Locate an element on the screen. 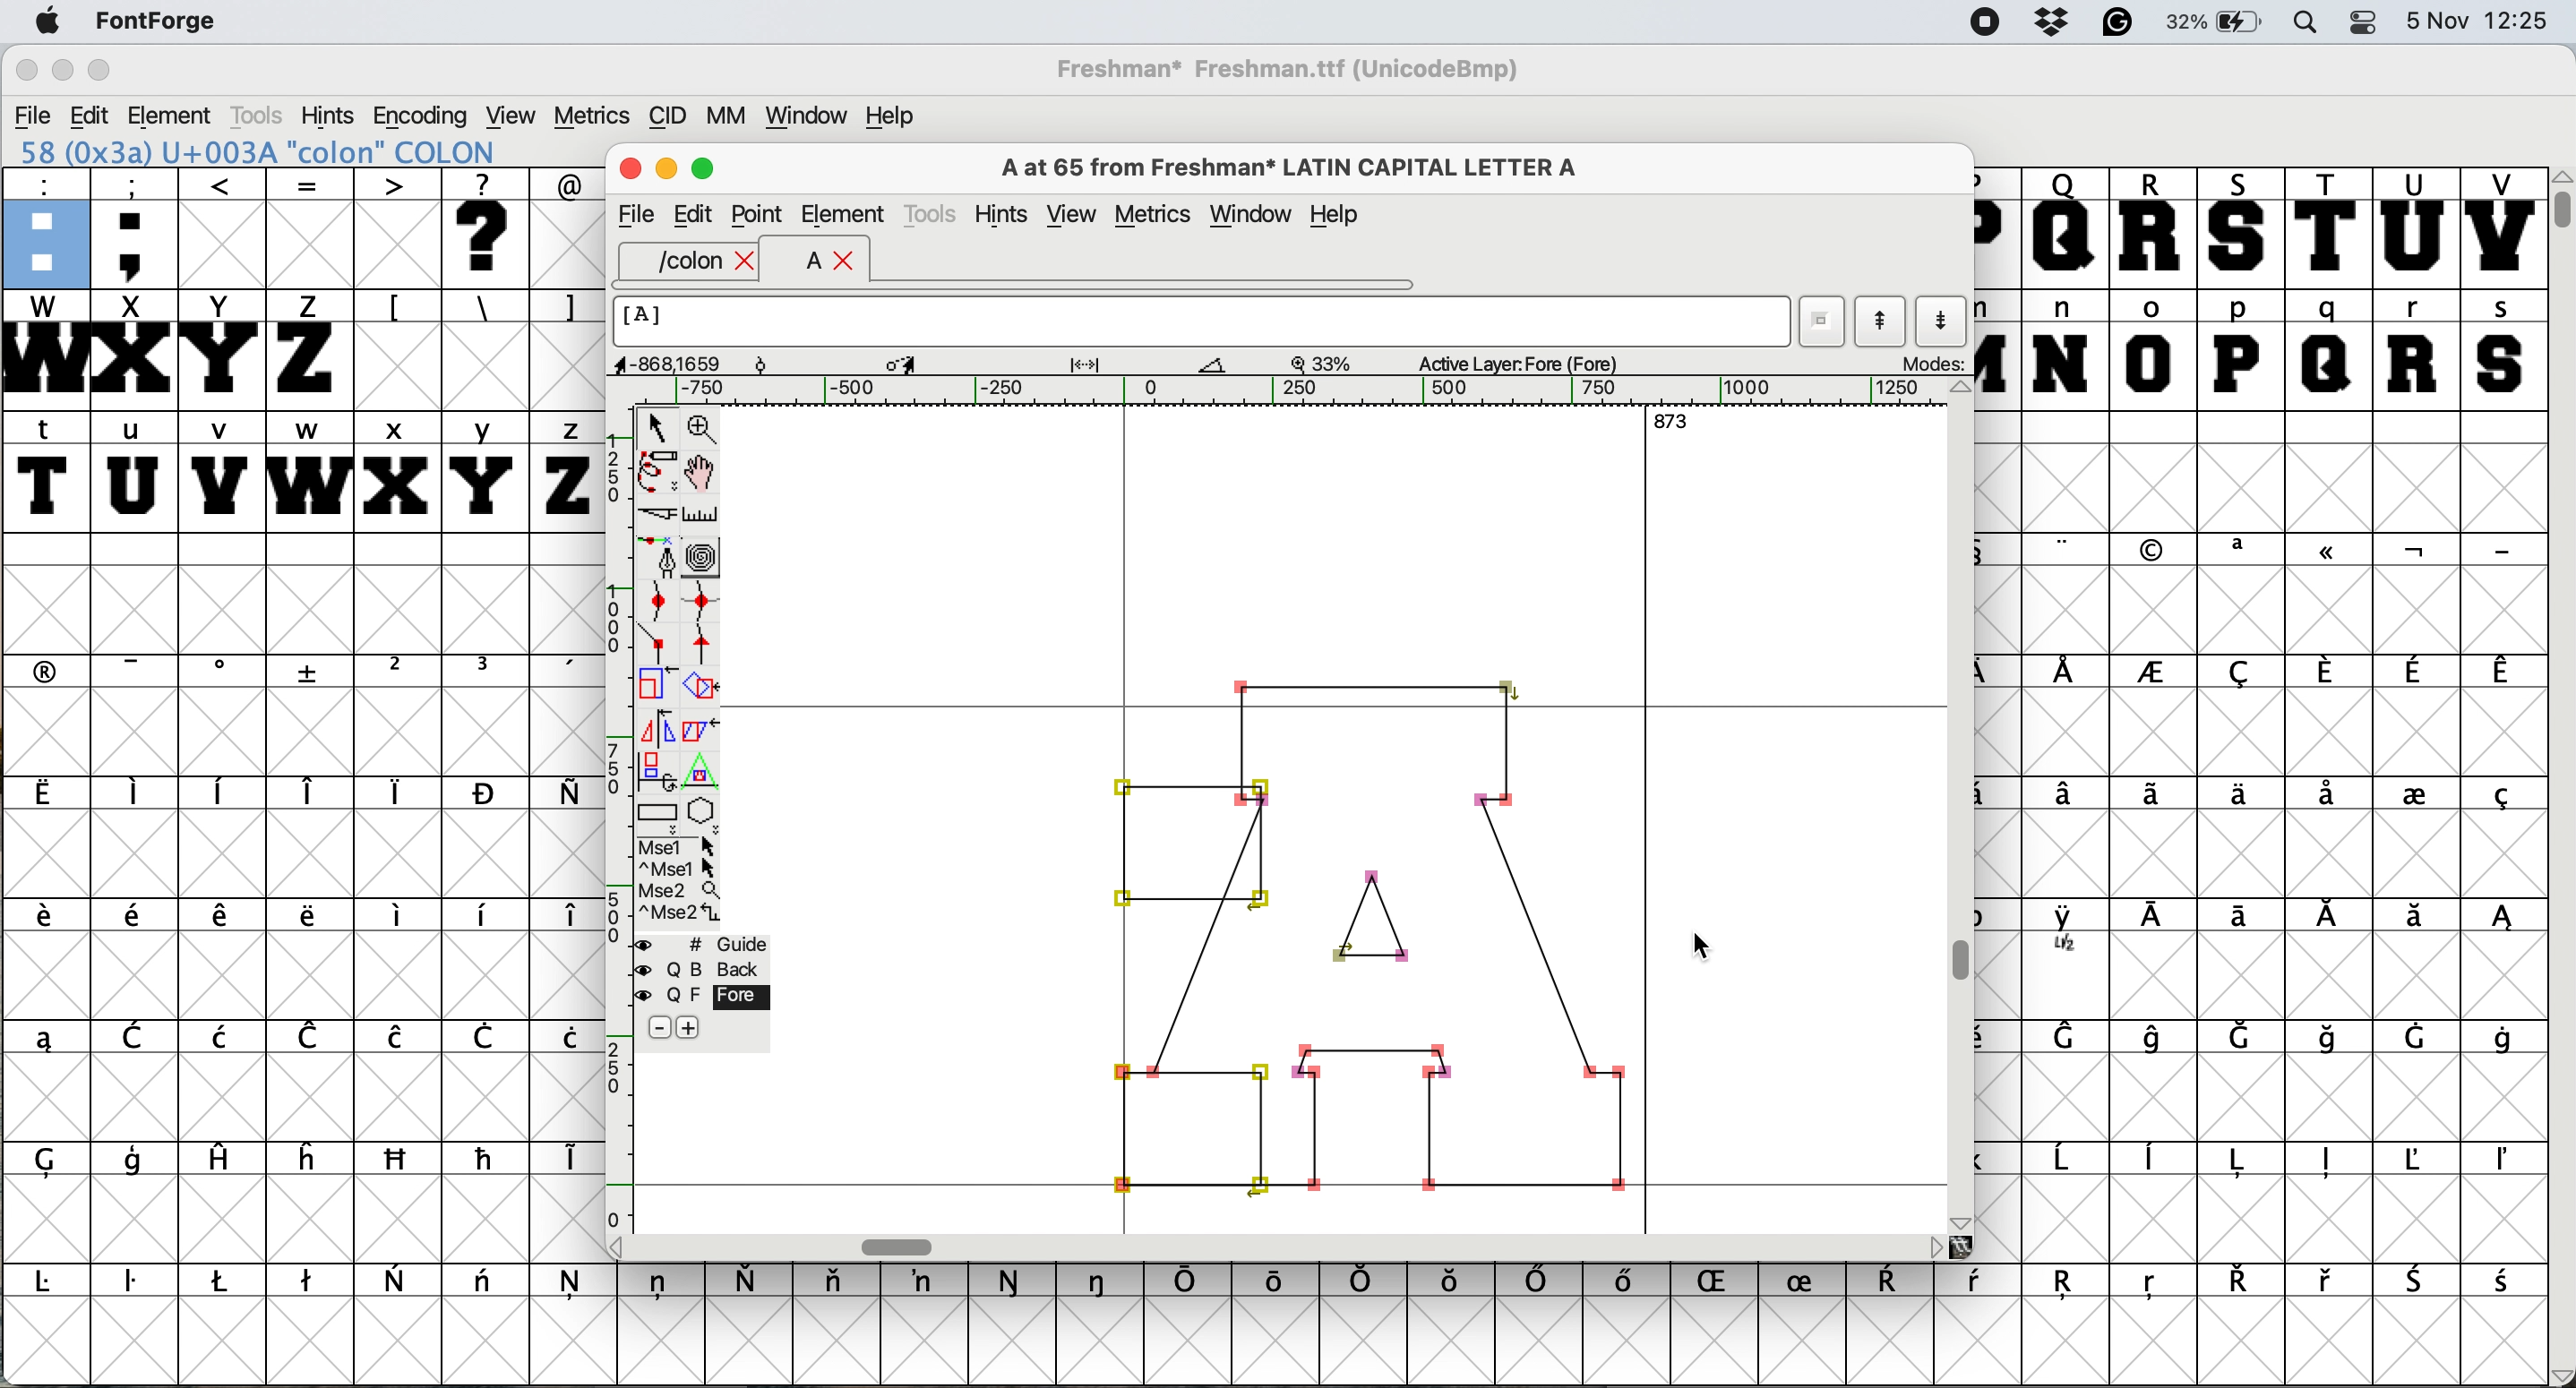 This screenshot has width=2576, height=1388. close is located at coordinates (748, 262).